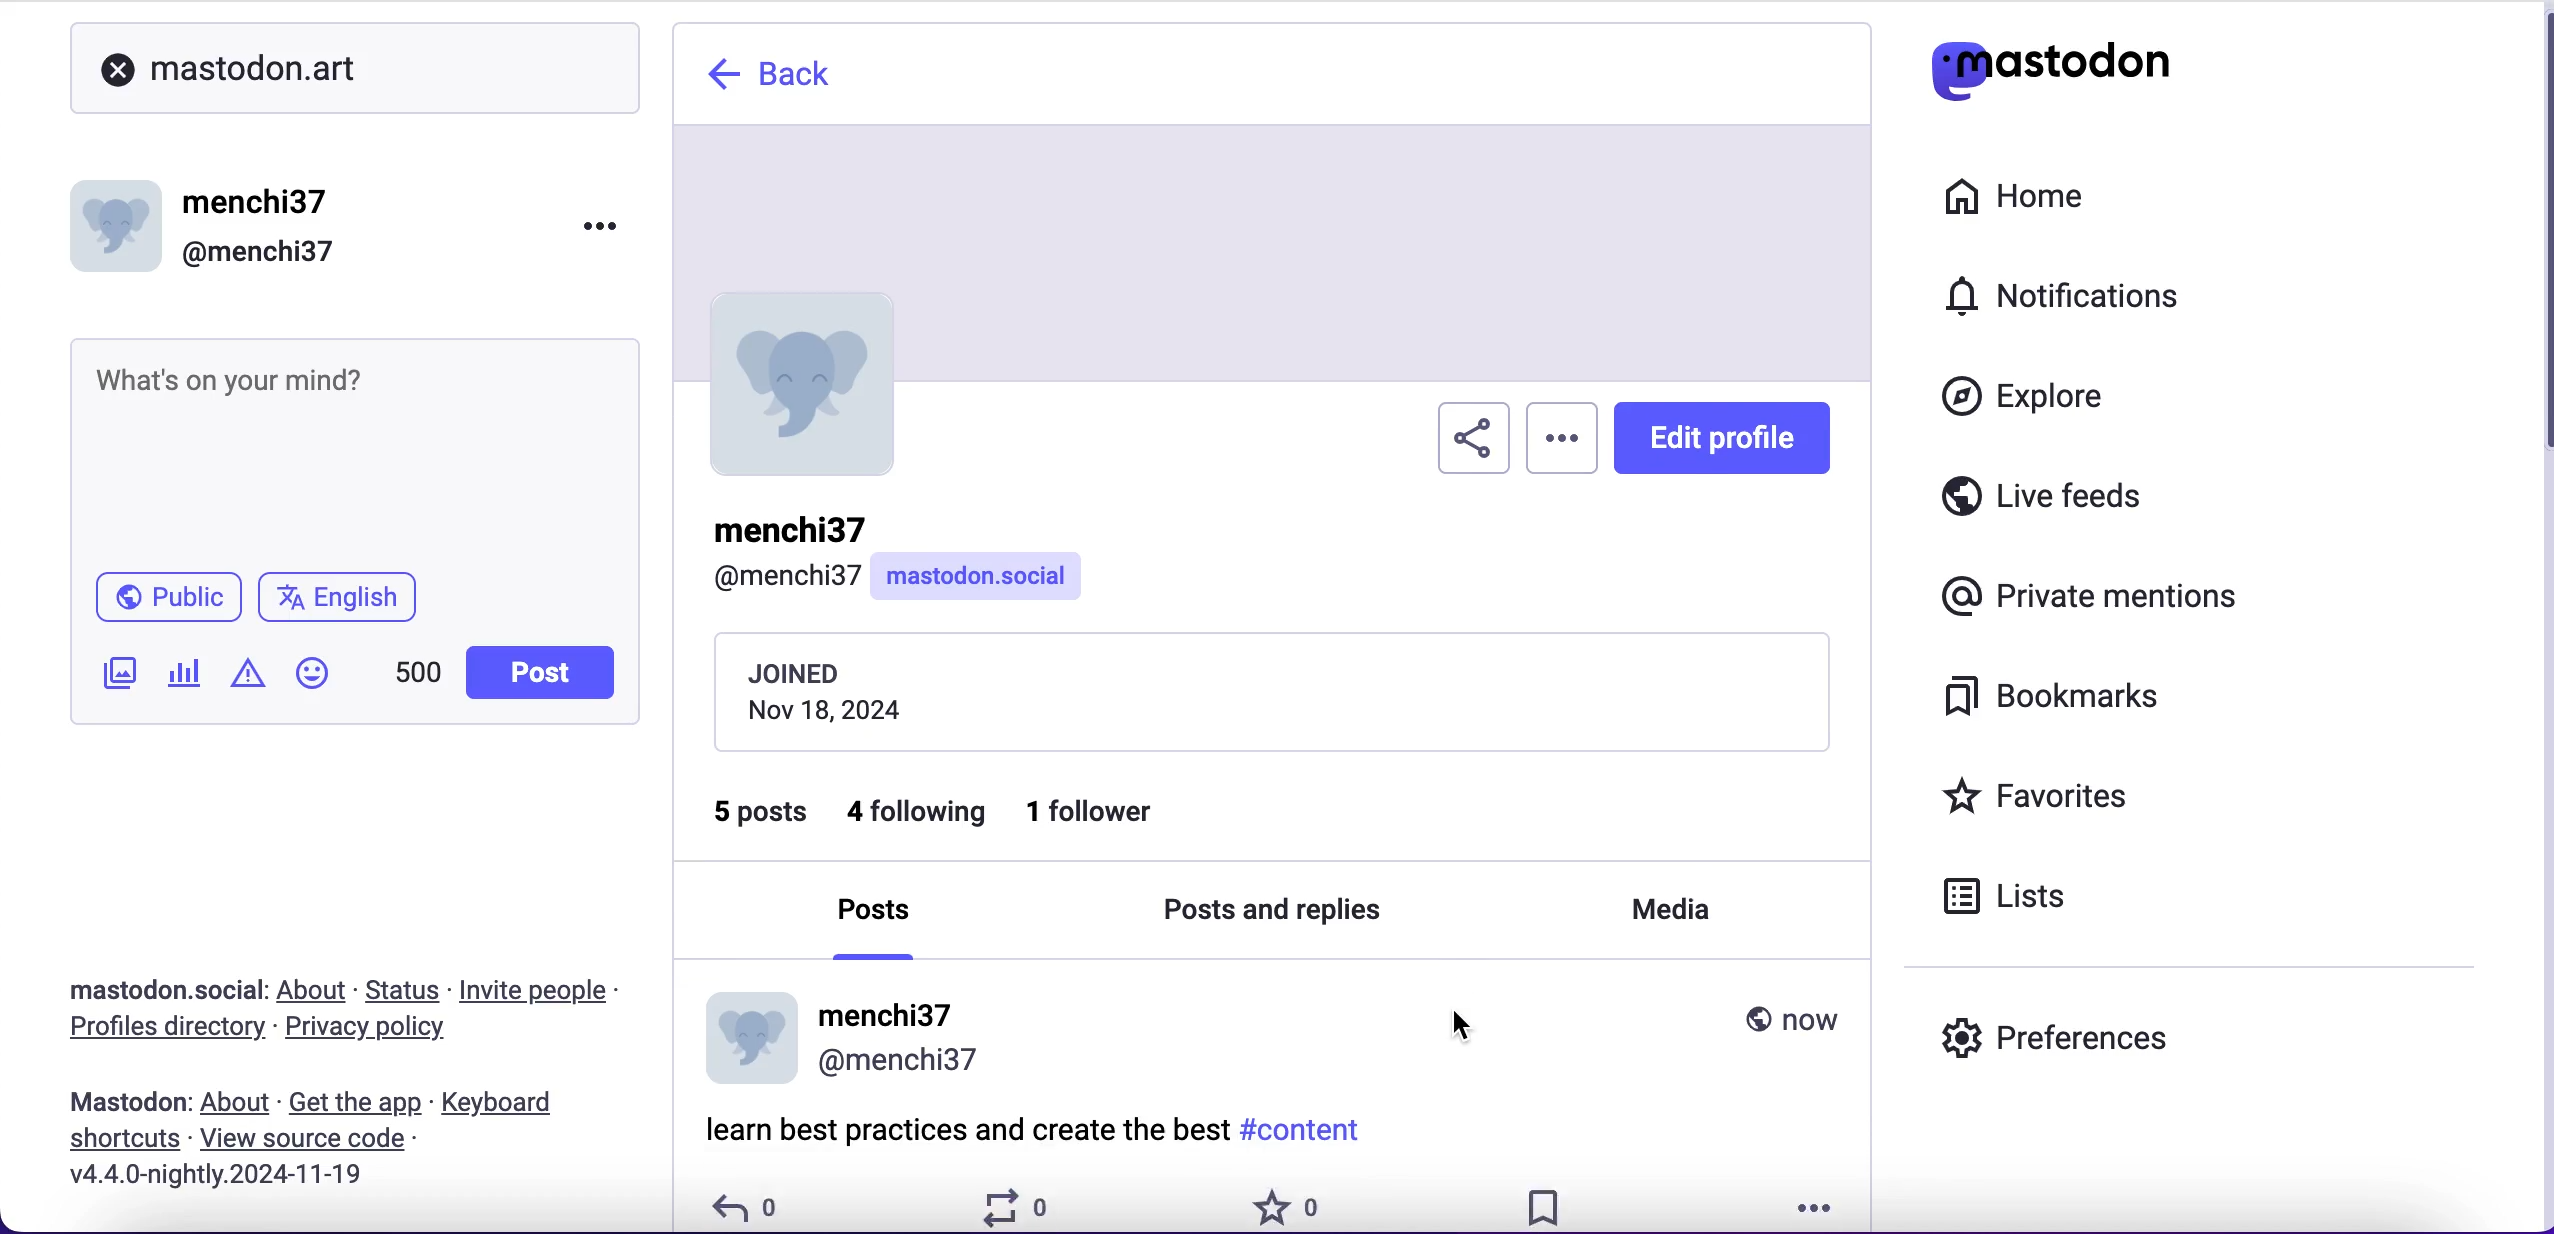 Image resolution: width=2554 pixels, height=1234 pixels. What do you see at coordinates (777, 553) in the screenshot?
I see `user` at bounding box center [777, 553].